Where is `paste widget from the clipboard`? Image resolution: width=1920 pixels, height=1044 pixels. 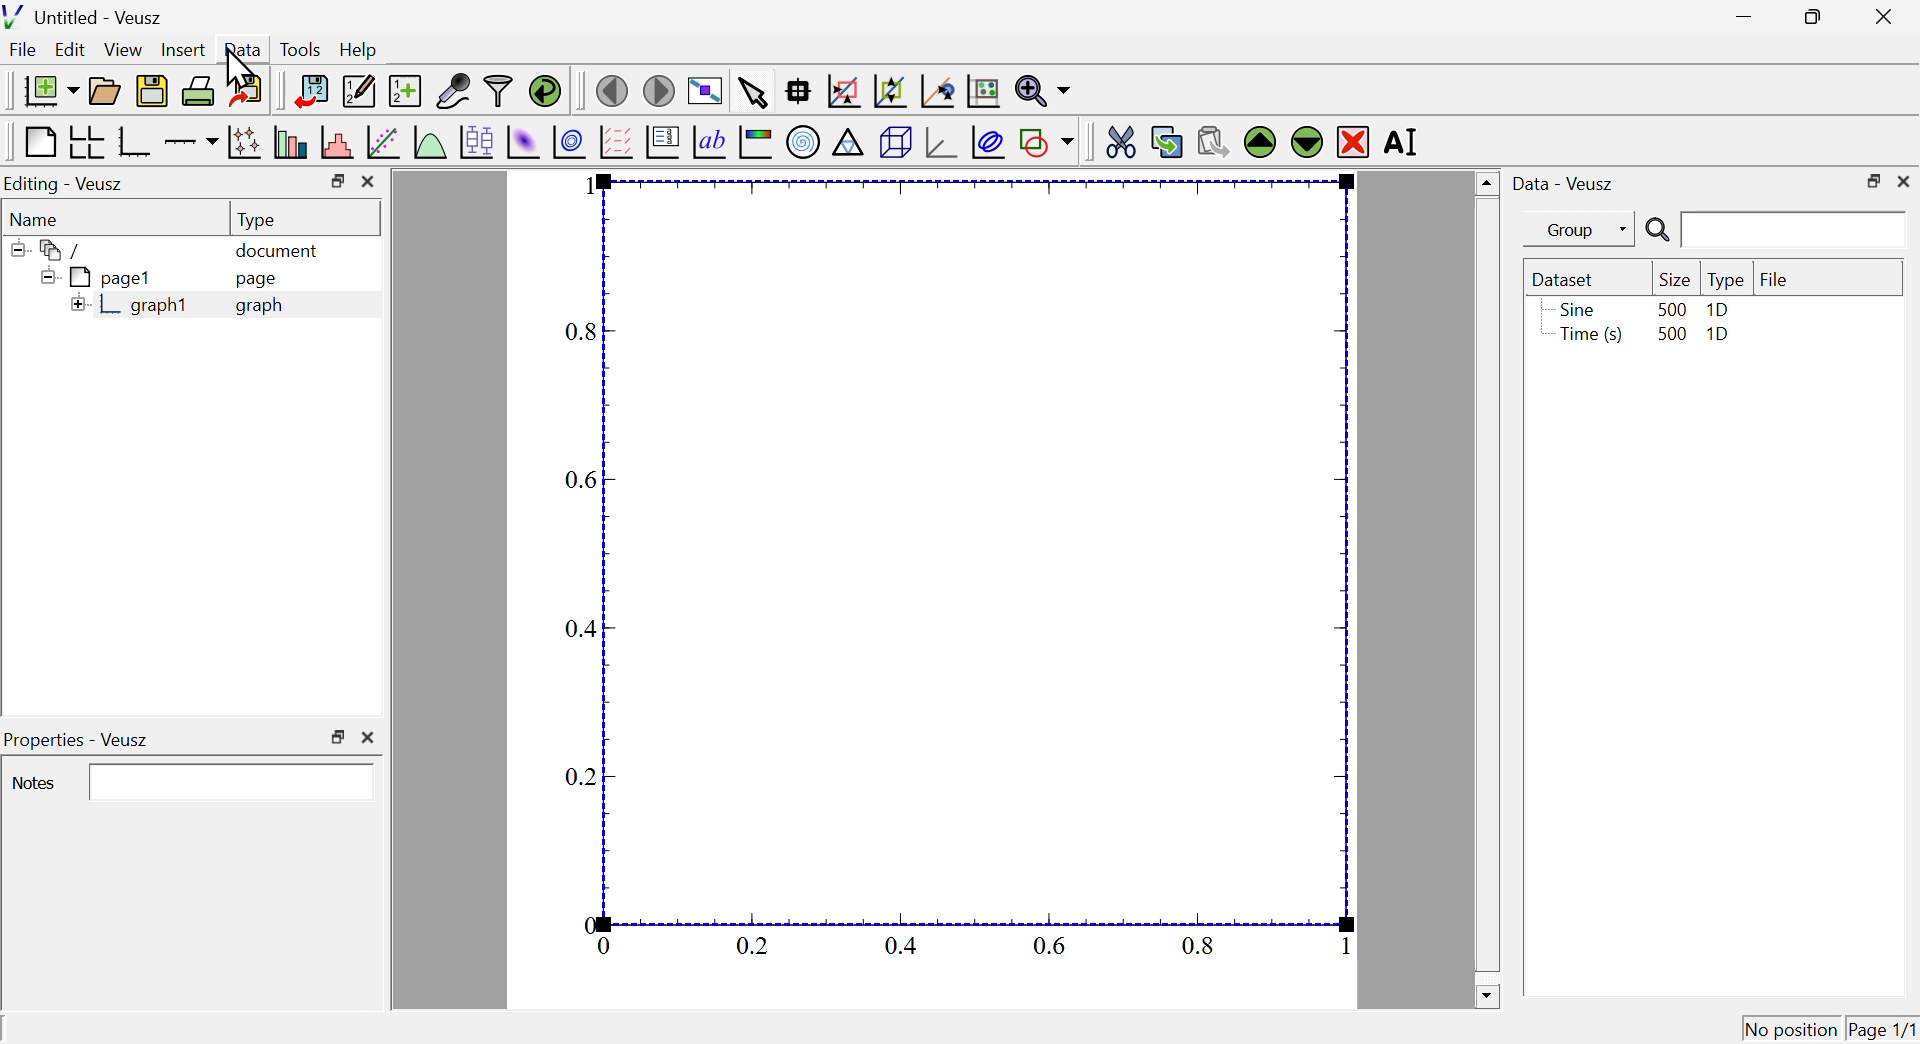
paste widget from the clipboard is located at coordinates (1214, 139).